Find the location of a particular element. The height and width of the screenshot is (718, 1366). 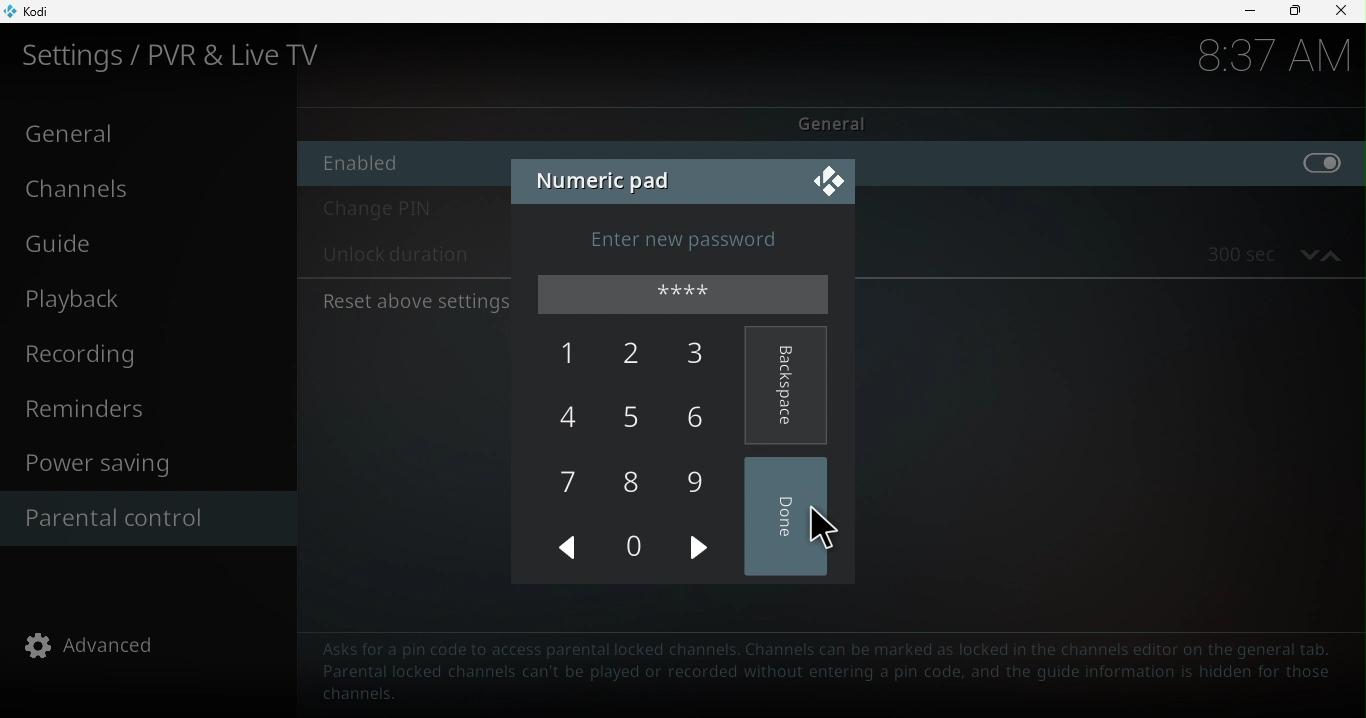

Text to guide to help parental control configuration is located at coordinates (828, 672).